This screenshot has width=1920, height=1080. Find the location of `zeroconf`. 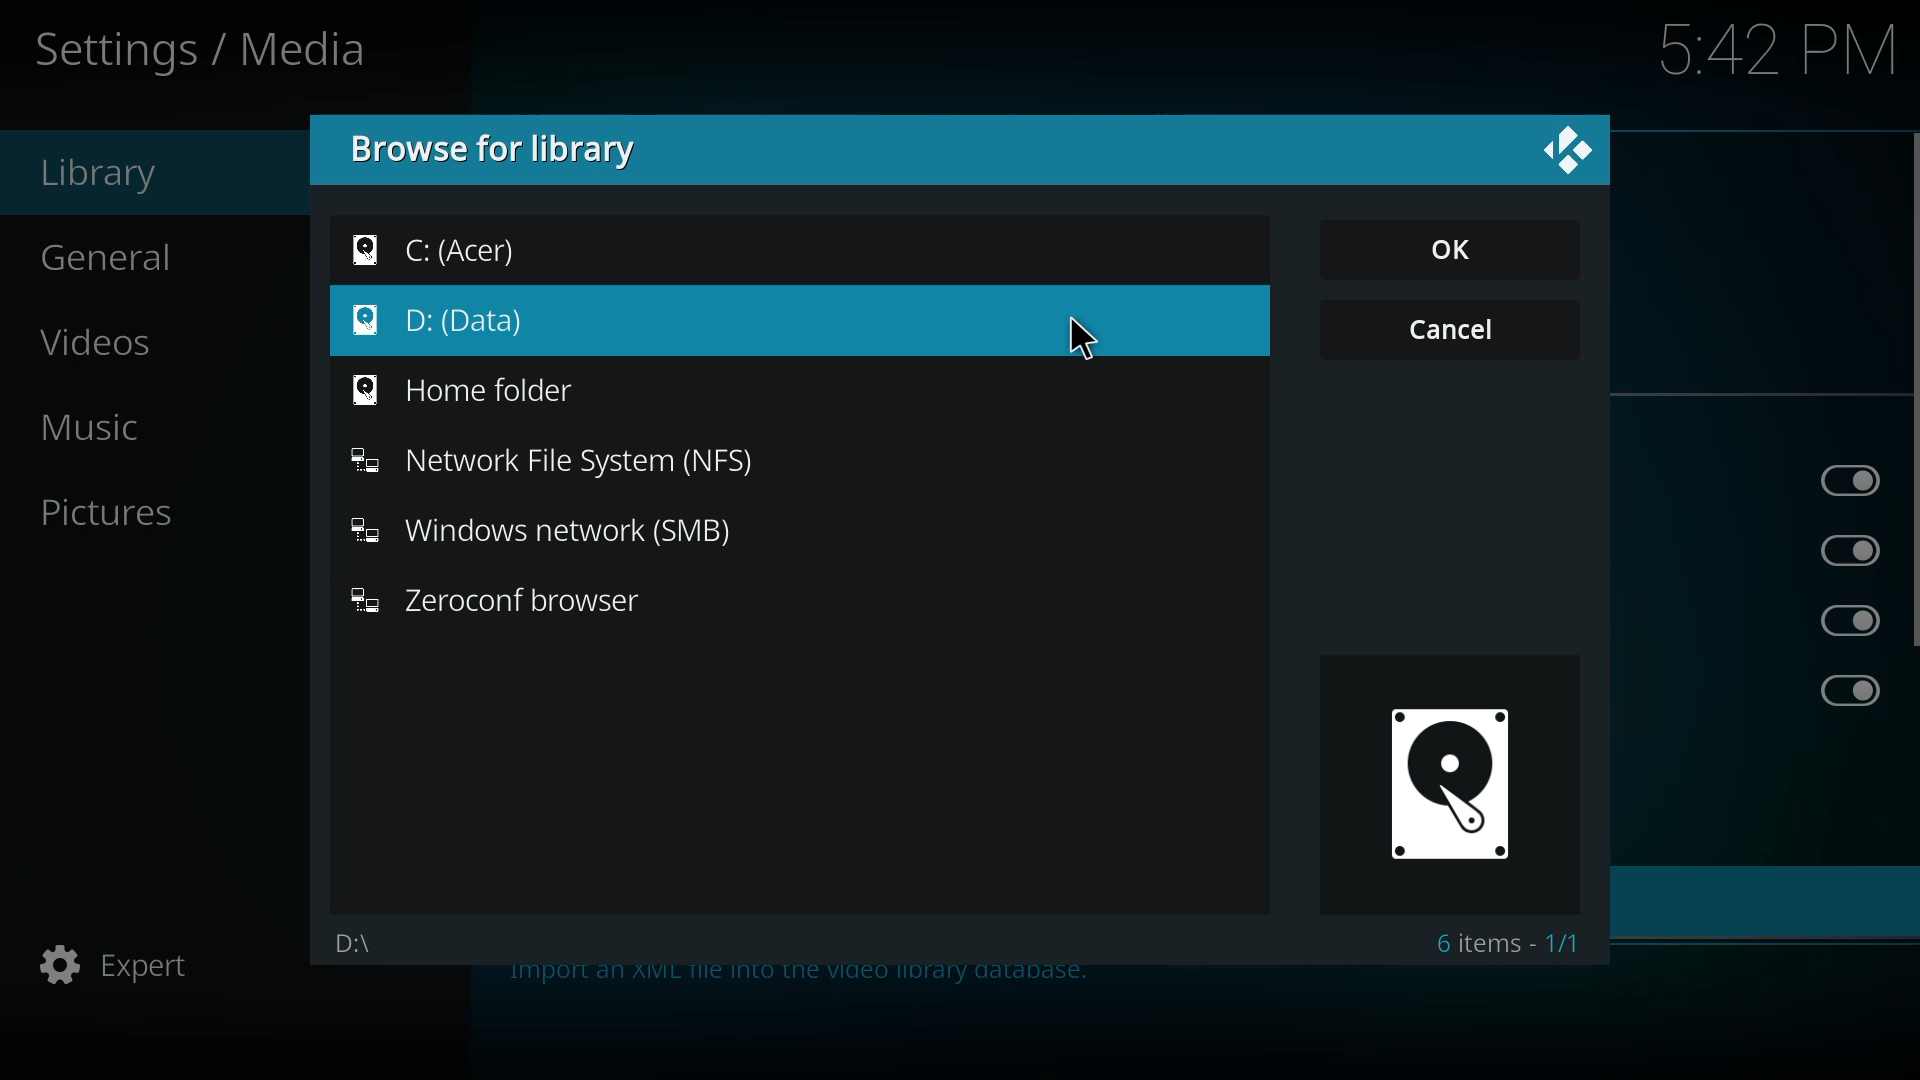

zeroconf is located at coordinates (508, 596).